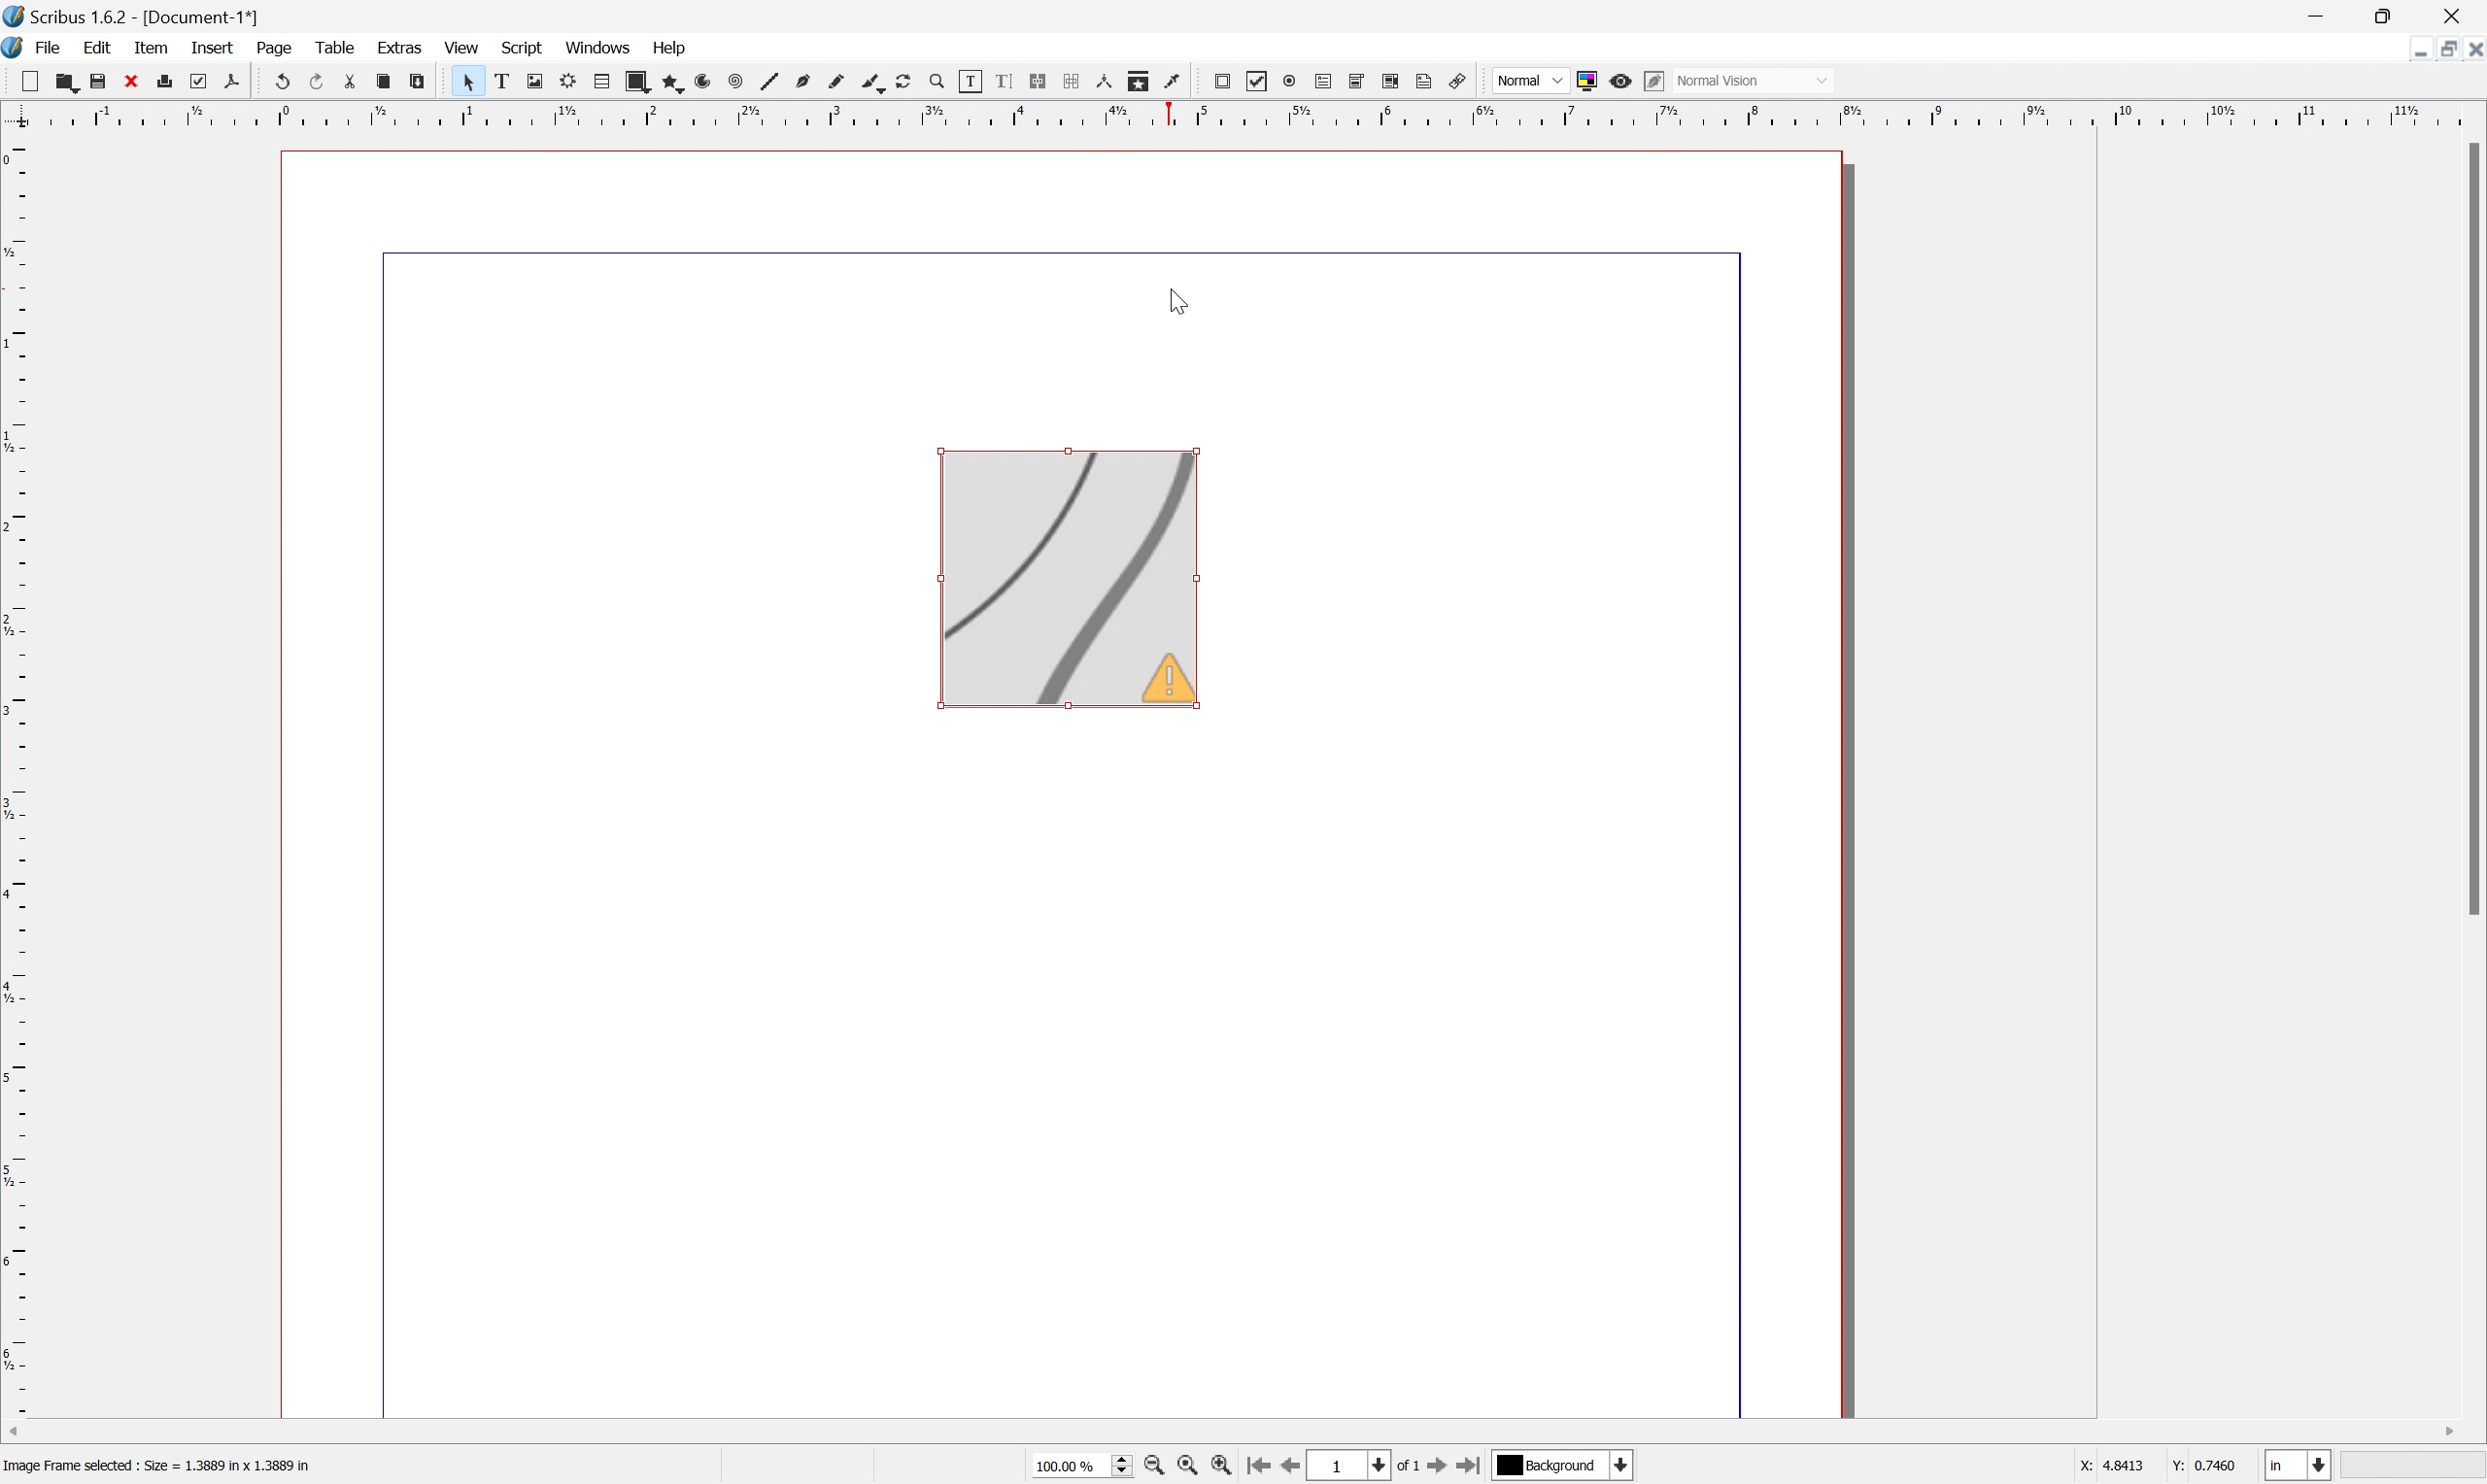 This screenshot has height=1484, width=2487. Describe the element at coordinates (1528, 81) in the screenshot. I see `Normal` at that location.